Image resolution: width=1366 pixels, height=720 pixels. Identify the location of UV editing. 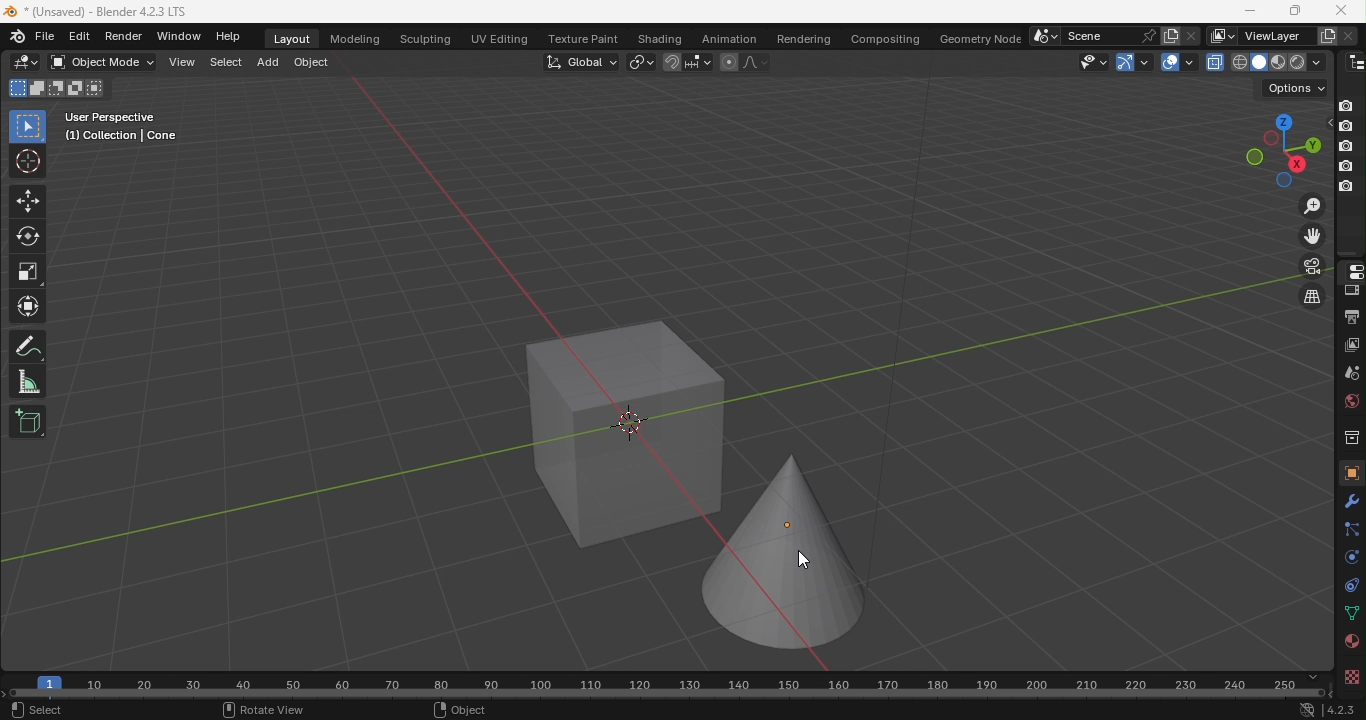
(503, 36).